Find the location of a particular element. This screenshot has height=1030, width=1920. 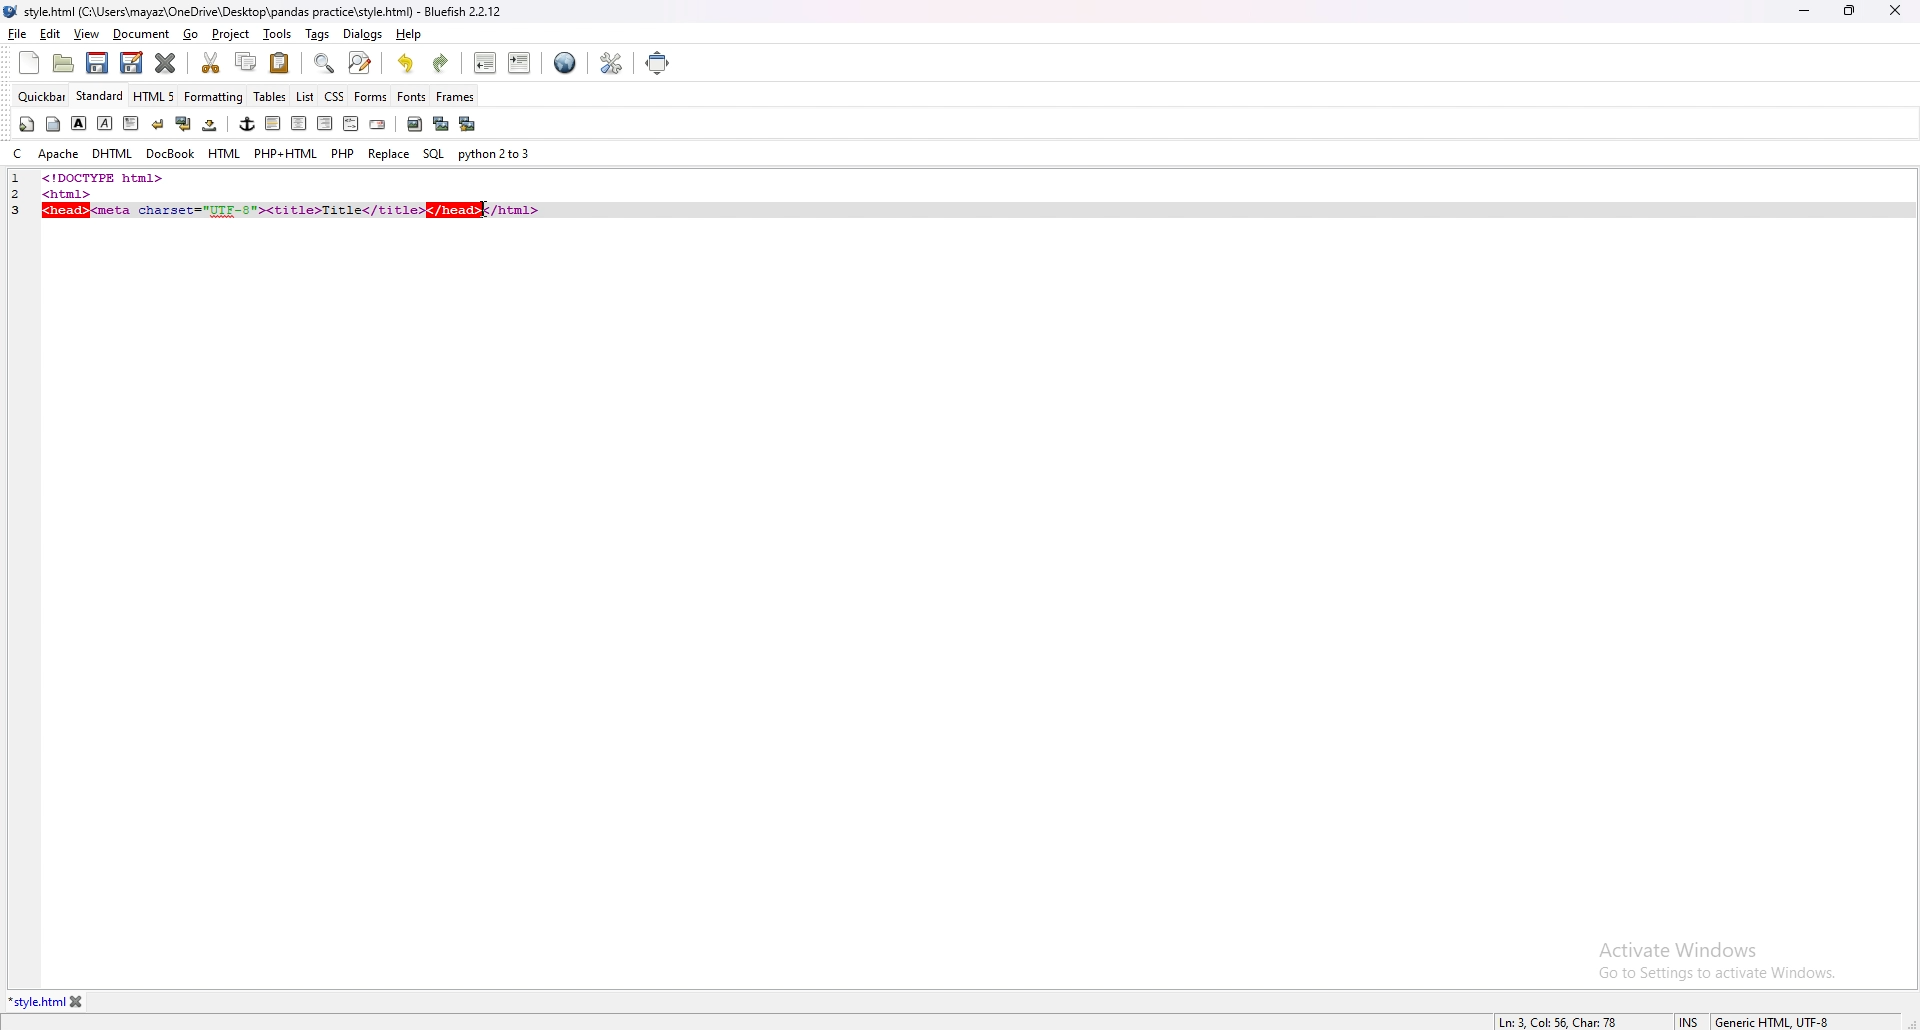

unindent is located at coordinates (486, 63).